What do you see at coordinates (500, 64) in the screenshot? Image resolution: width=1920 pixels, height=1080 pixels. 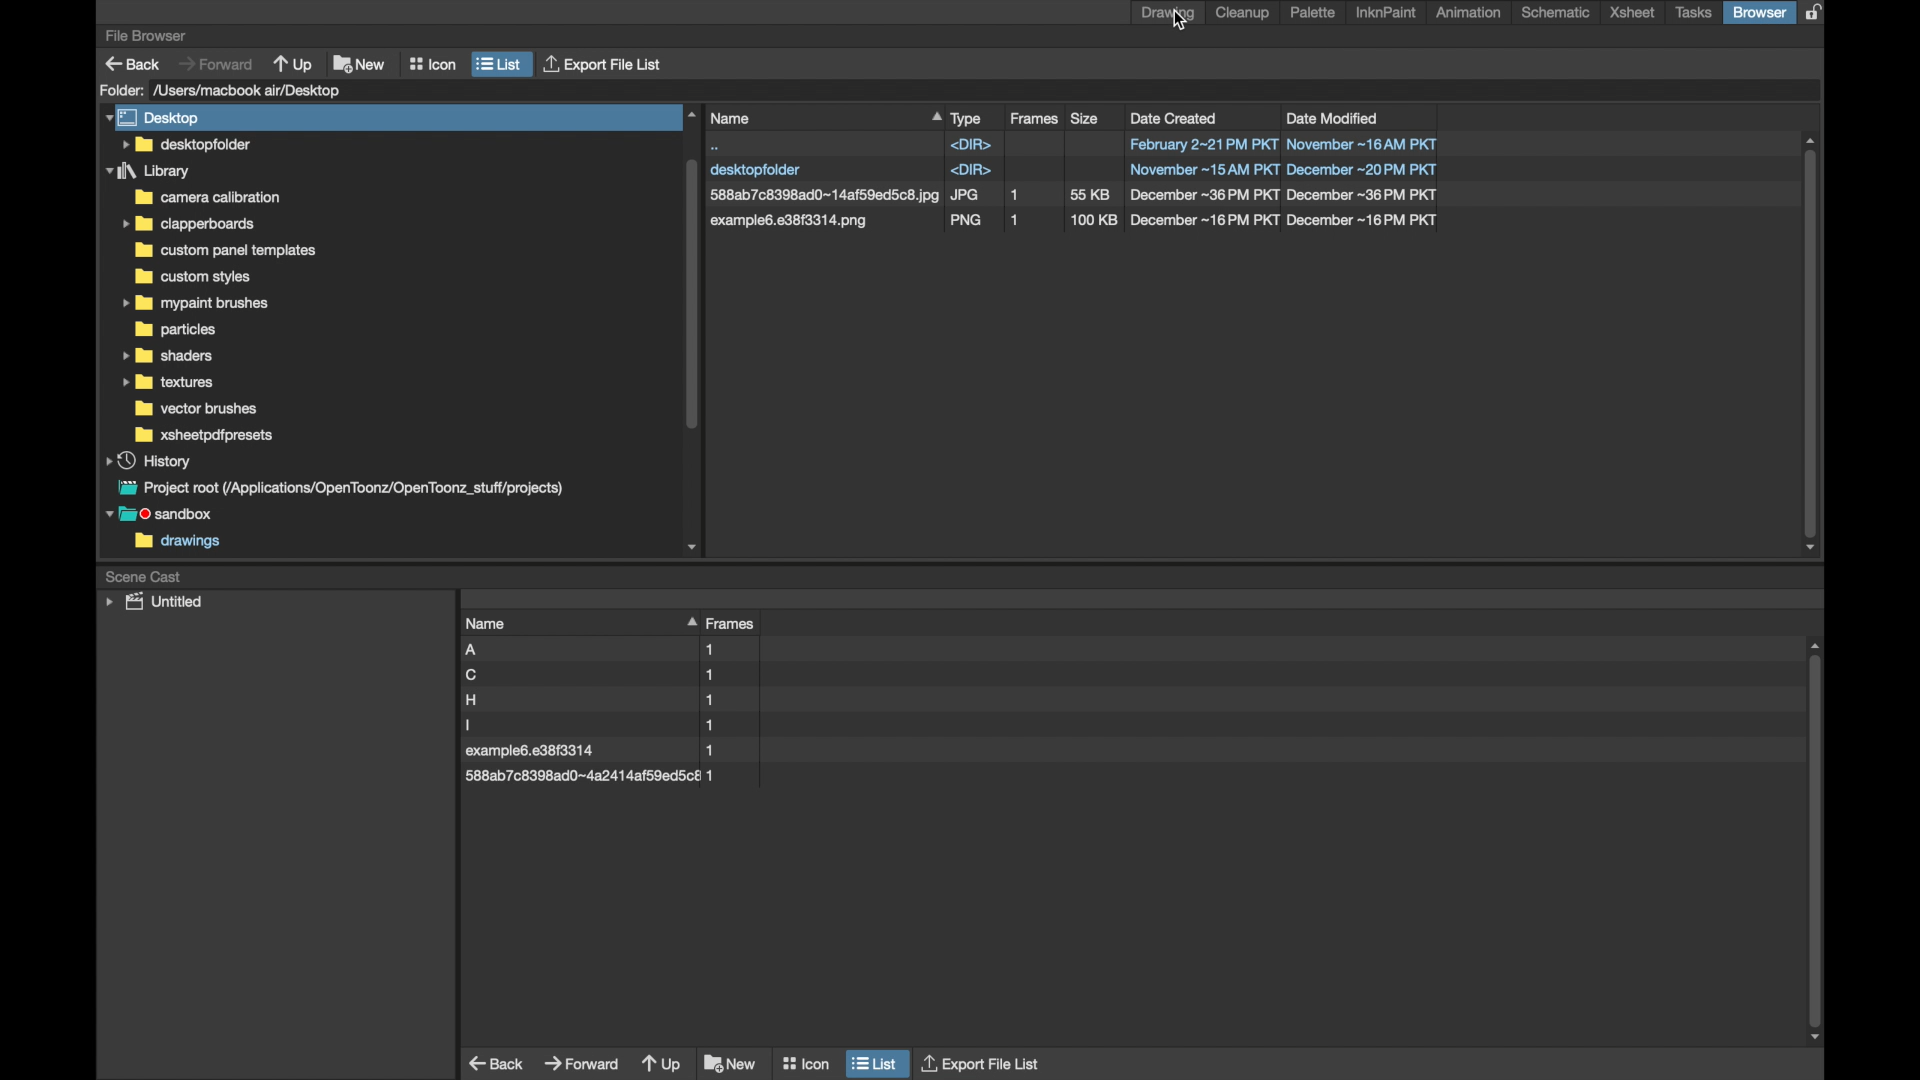 I see `list` at bounding box center [500, 64].